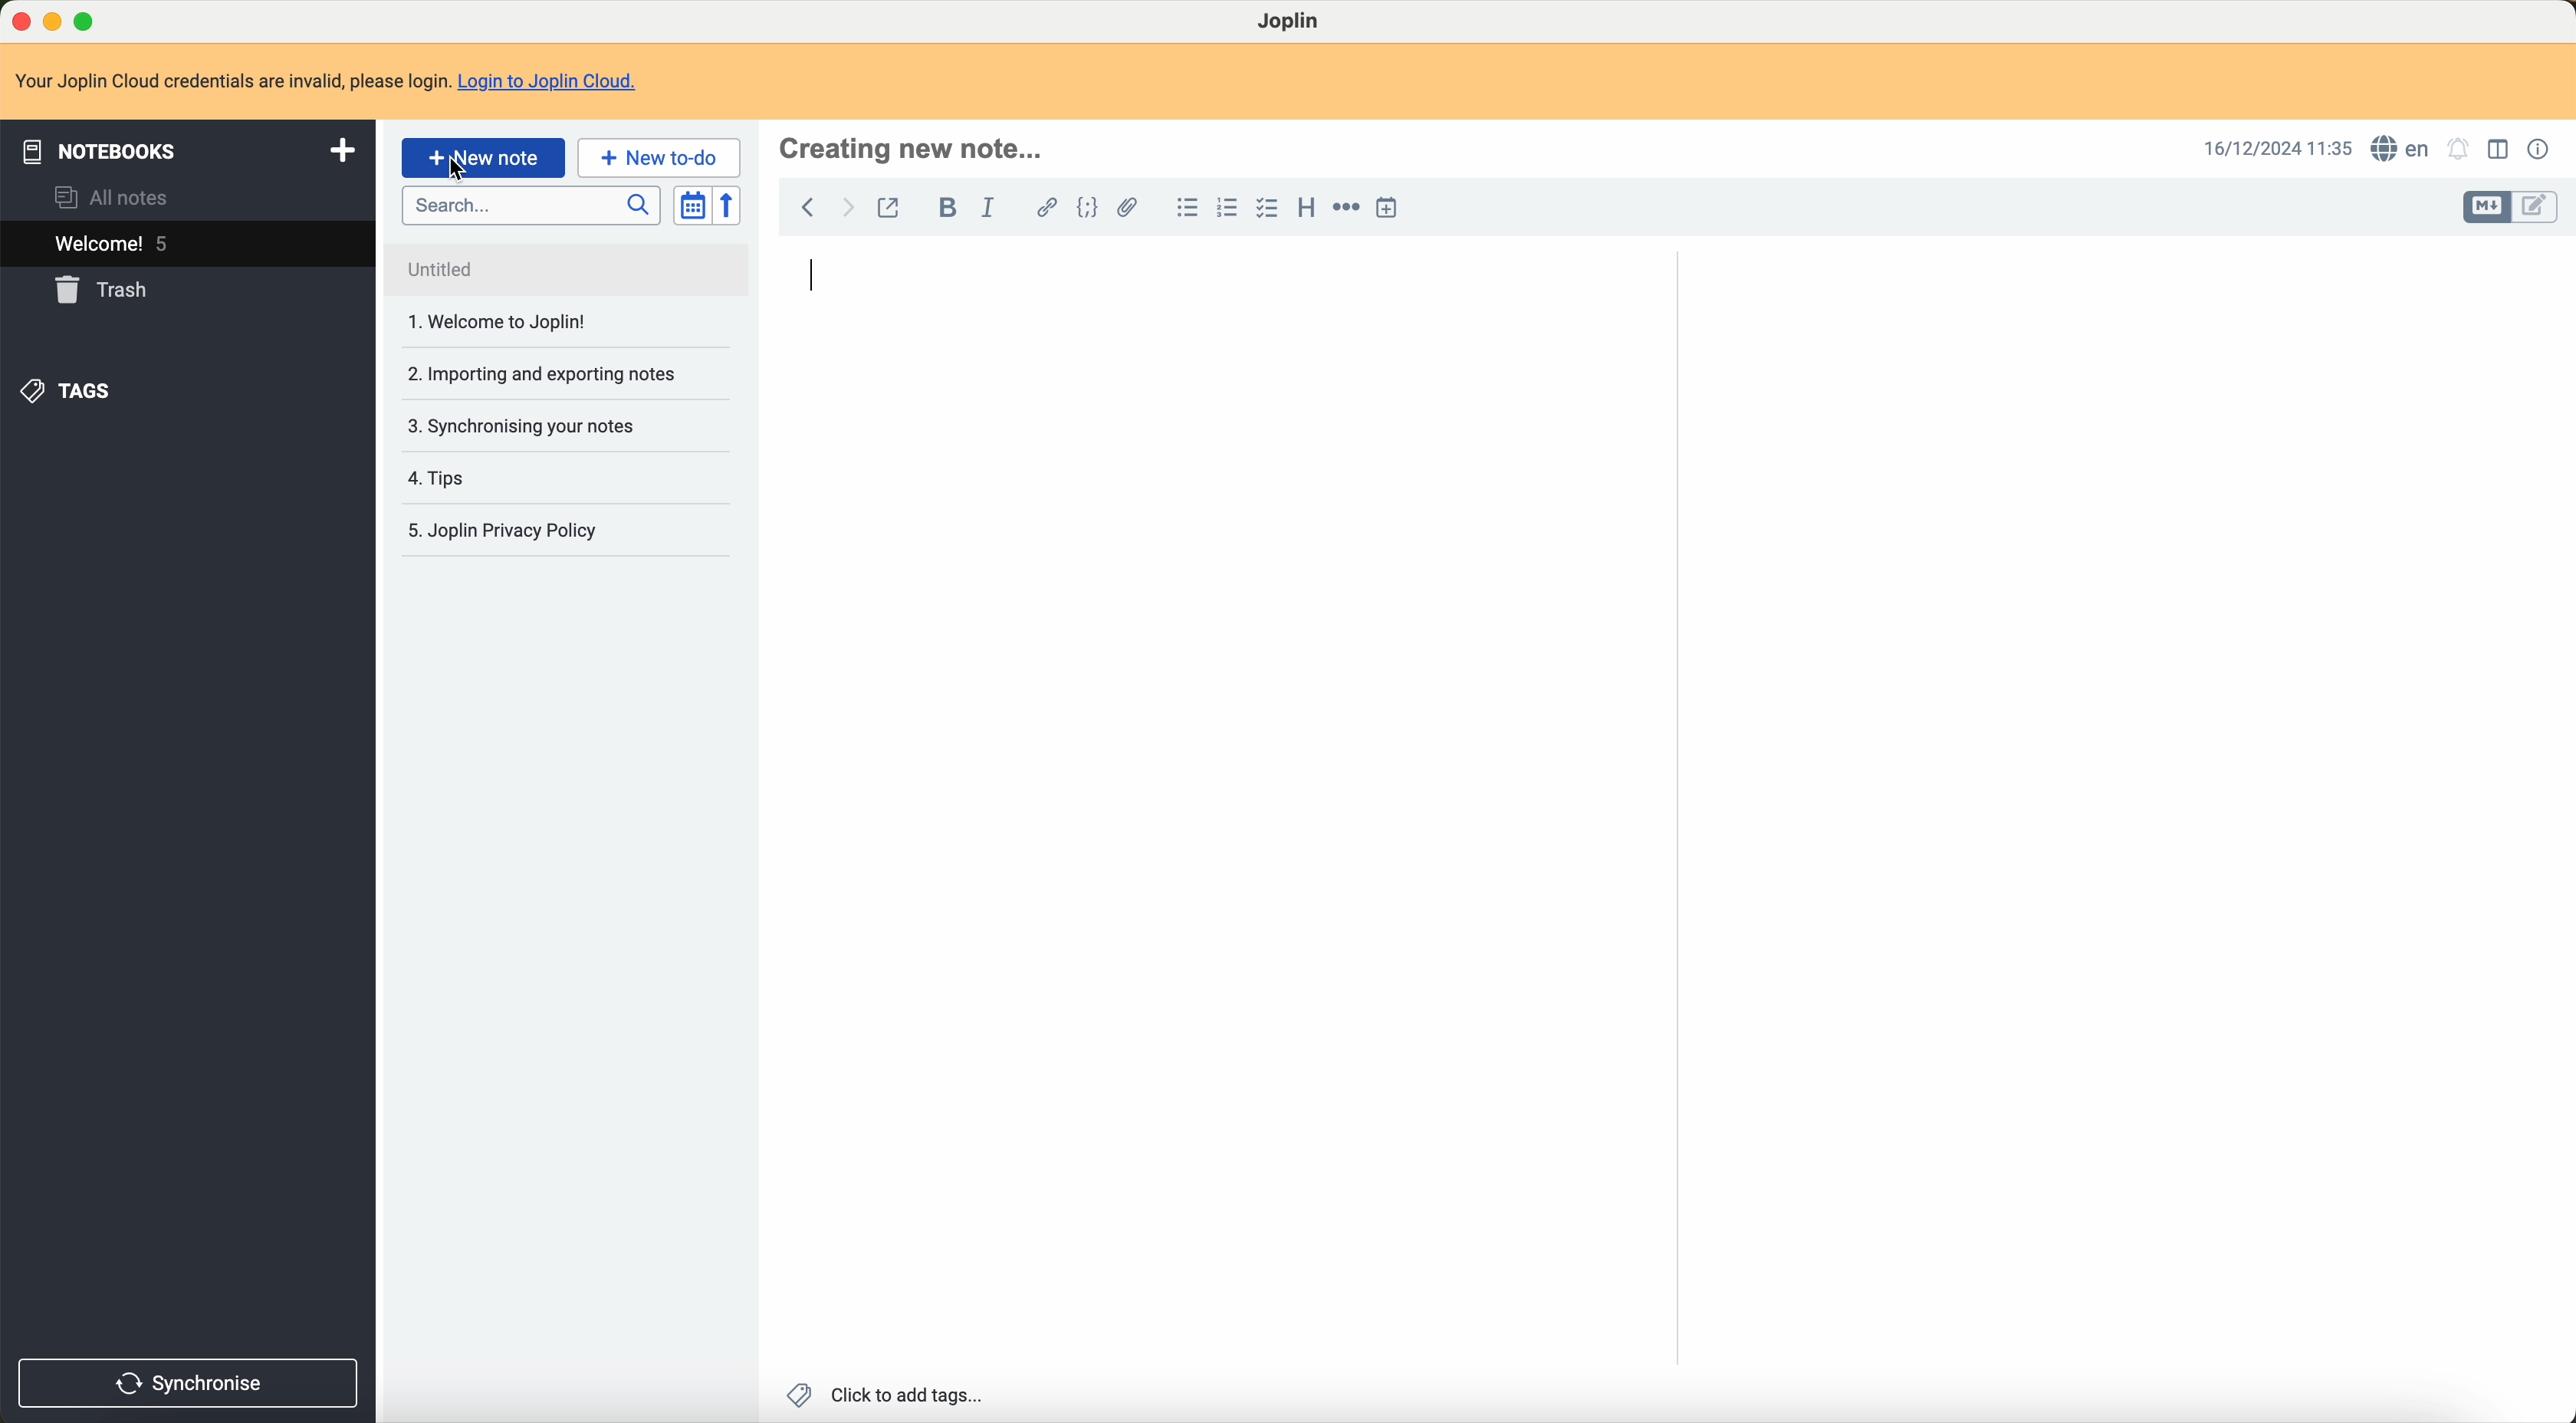 This screenshot has width=2576, height=1423. What do you see at coordinates (1396, 207) in the screenshot?
I see `insert time` at bounding box center [1396, 207].